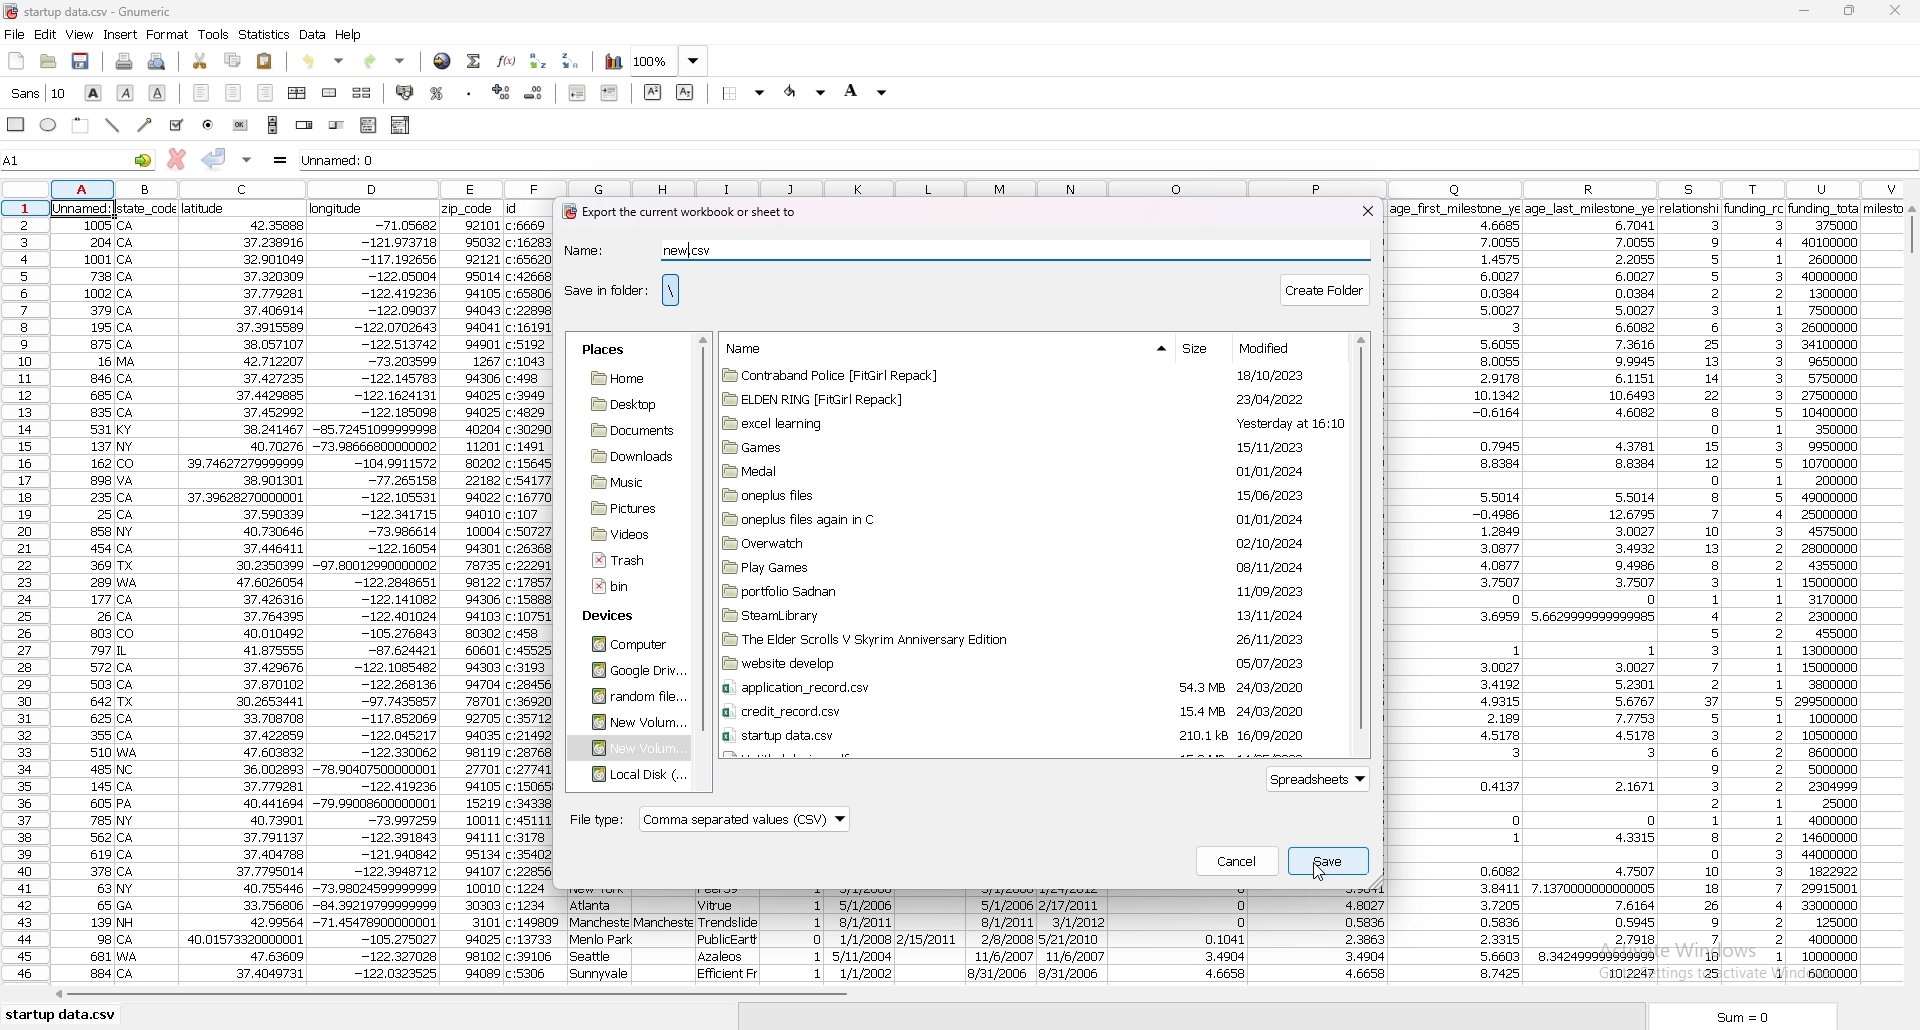  What do you see at coordinates (1327, 288) in the screenshot?
I see `create folder` at bounding box center [1327, 288].